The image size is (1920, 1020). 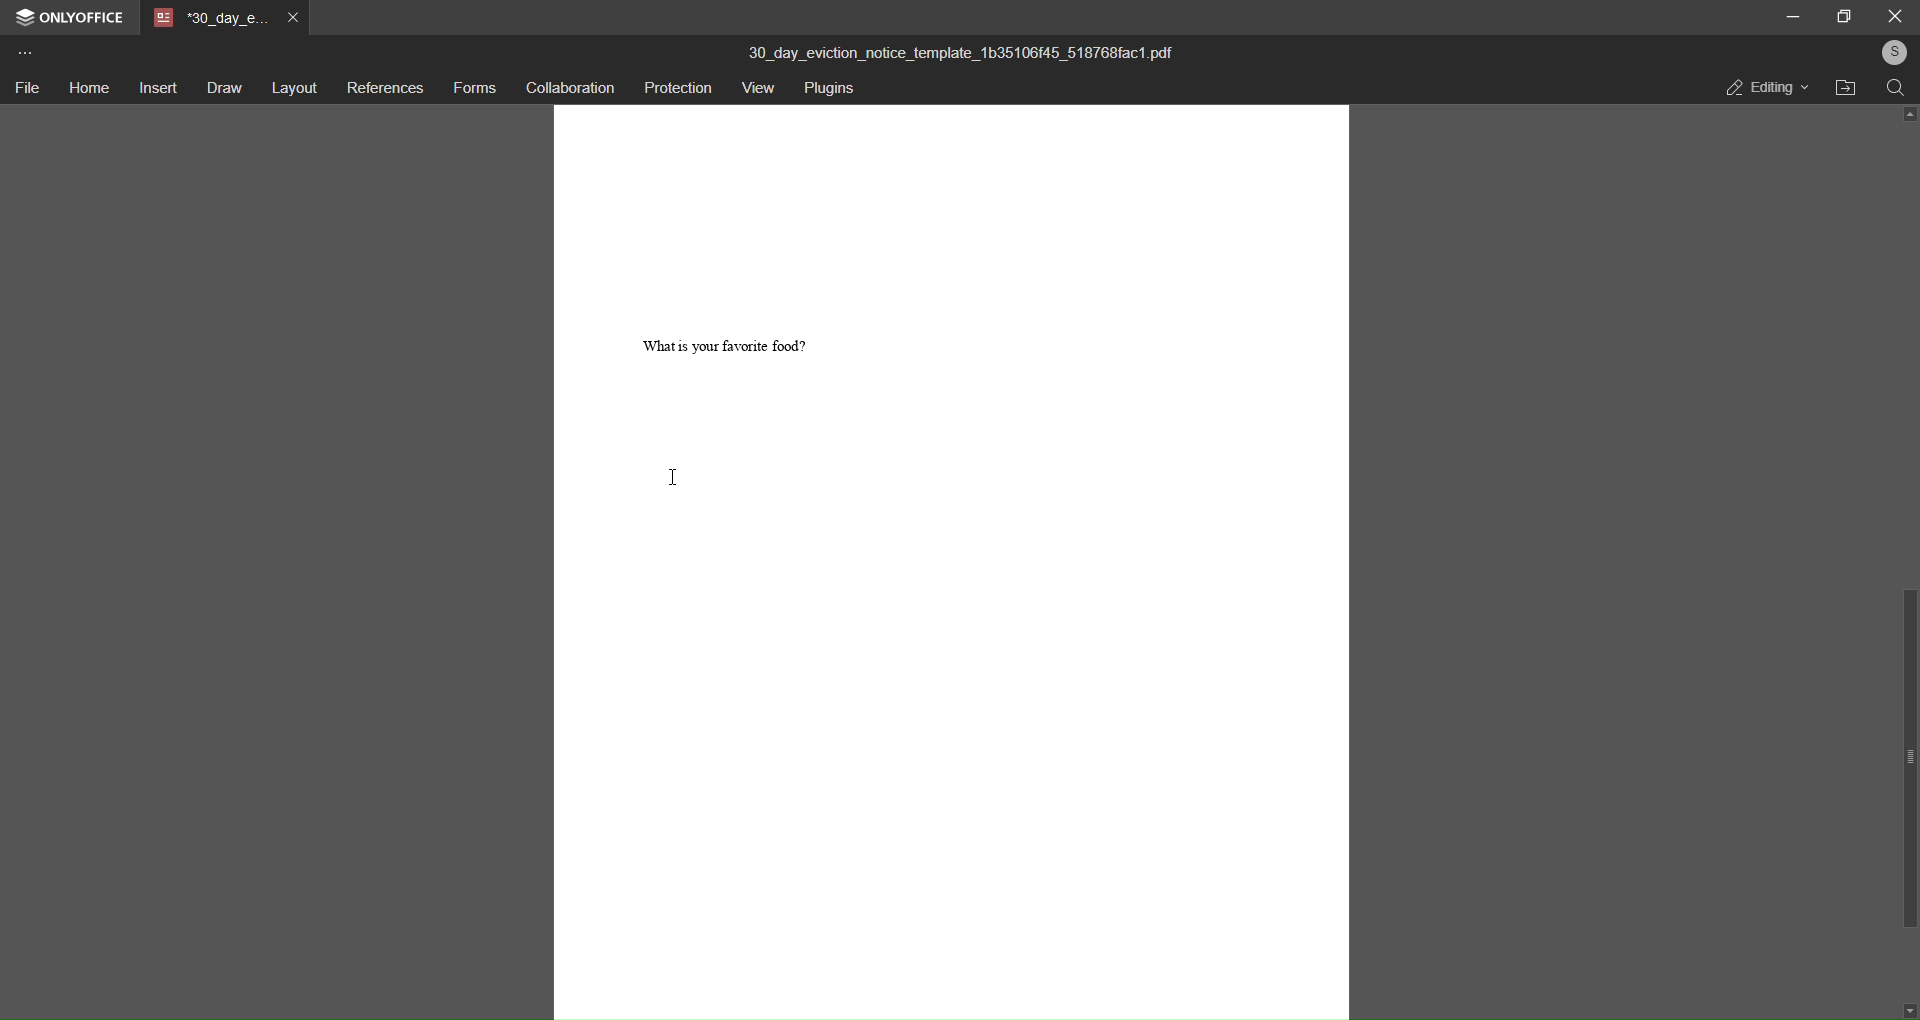 What do you see at coordinates (27, 87) in the screenshot?
I see `file` at bounding box center [27, 87].